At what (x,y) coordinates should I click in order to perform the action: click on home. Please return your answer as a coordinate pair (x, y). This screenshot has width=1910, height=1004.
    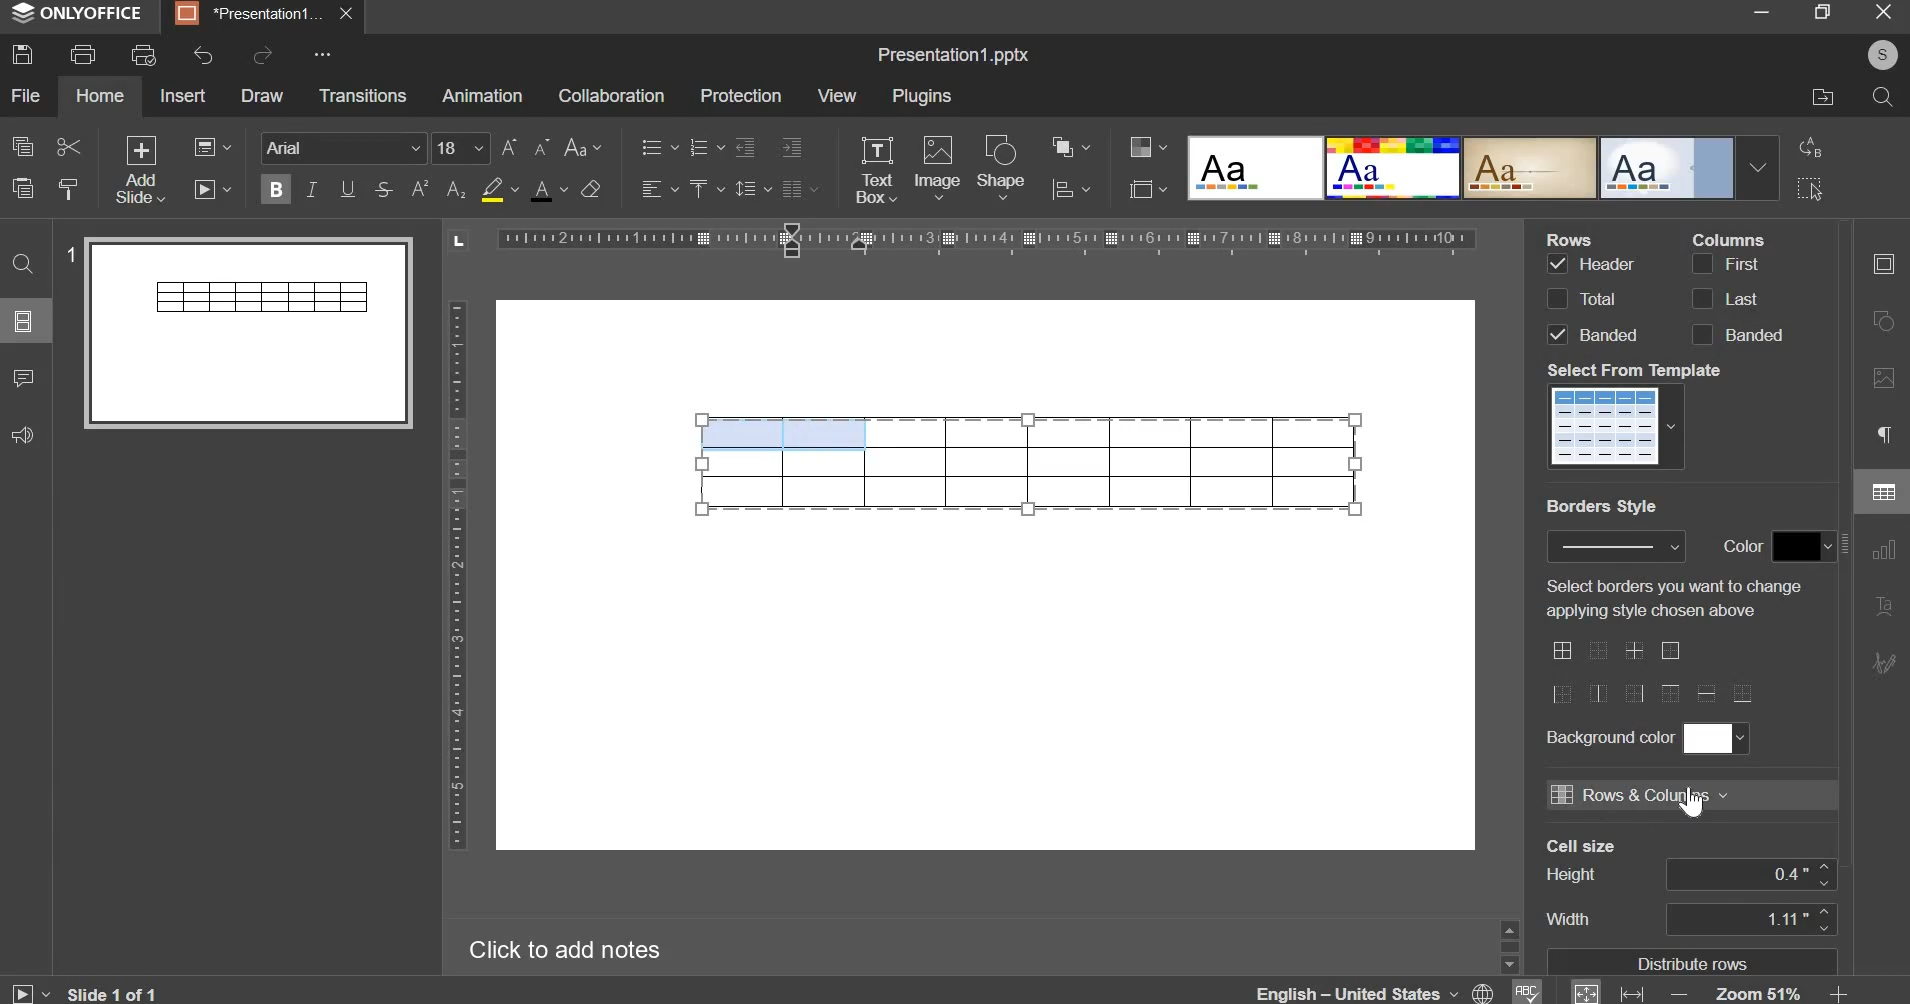
    Looking at the image, I should click on (99, 95).